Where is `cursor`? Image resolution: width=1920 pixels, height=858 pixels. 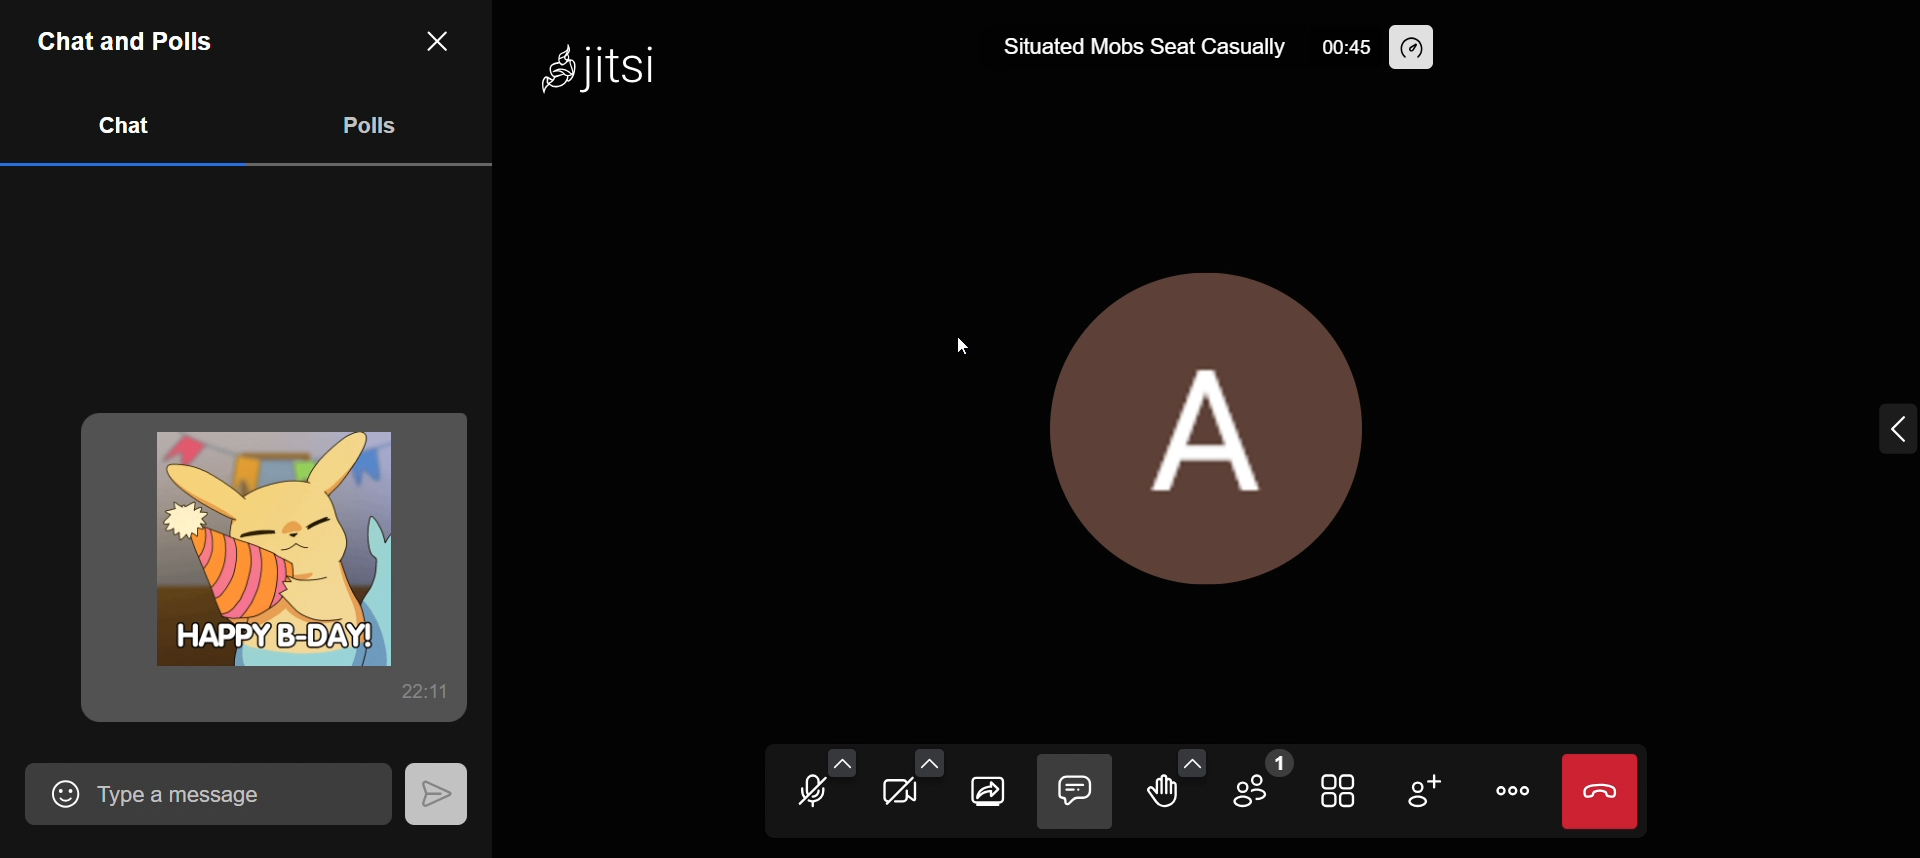
cursor is located at coordinates (953, 342).